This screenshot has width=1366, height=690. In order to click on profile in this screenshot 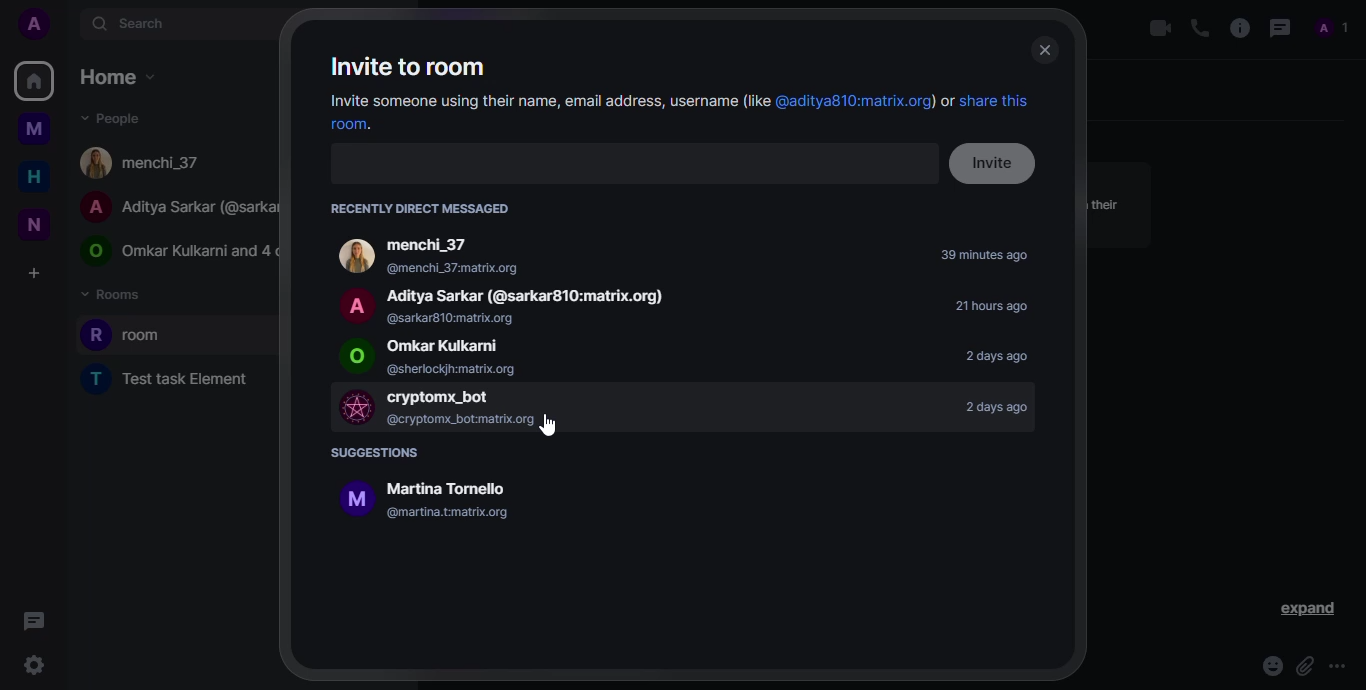, I will do `click(33, 23)`.